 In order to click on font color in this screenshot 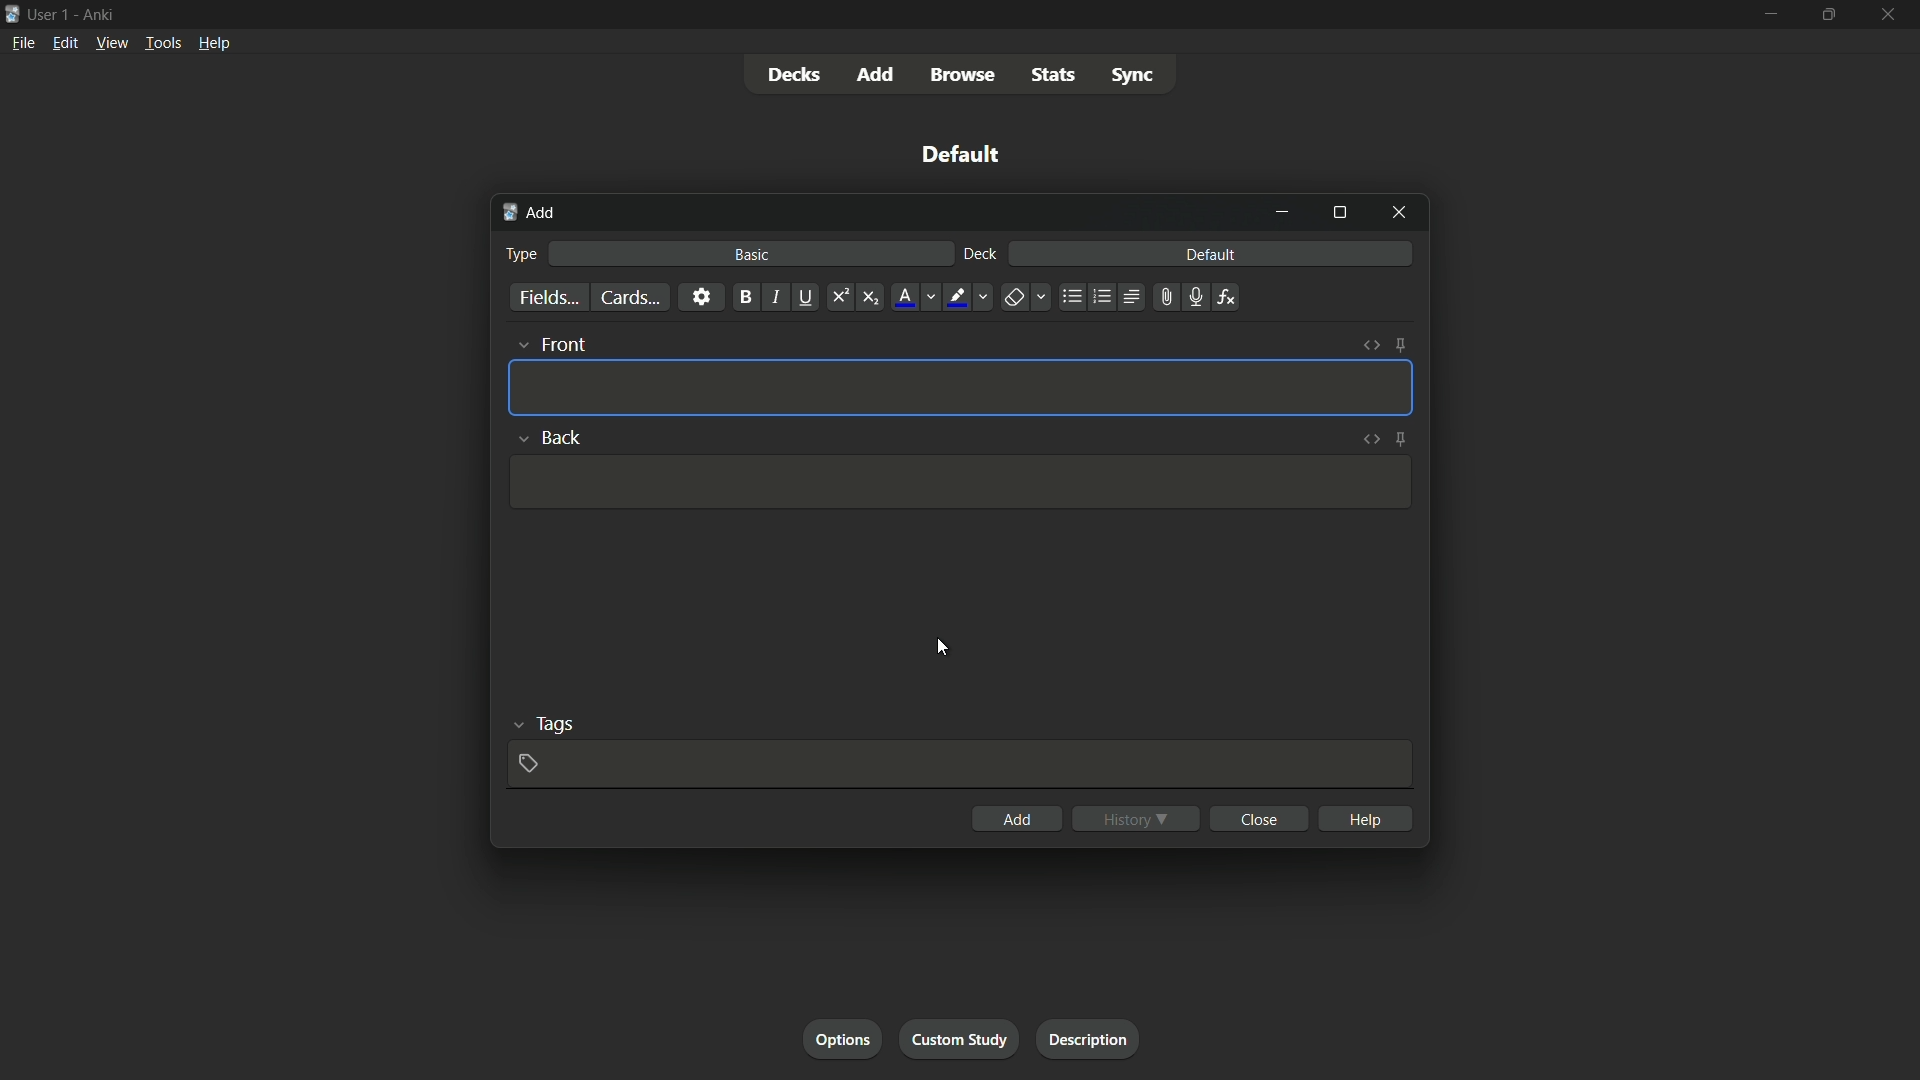, I will do `click(914, 297)`.